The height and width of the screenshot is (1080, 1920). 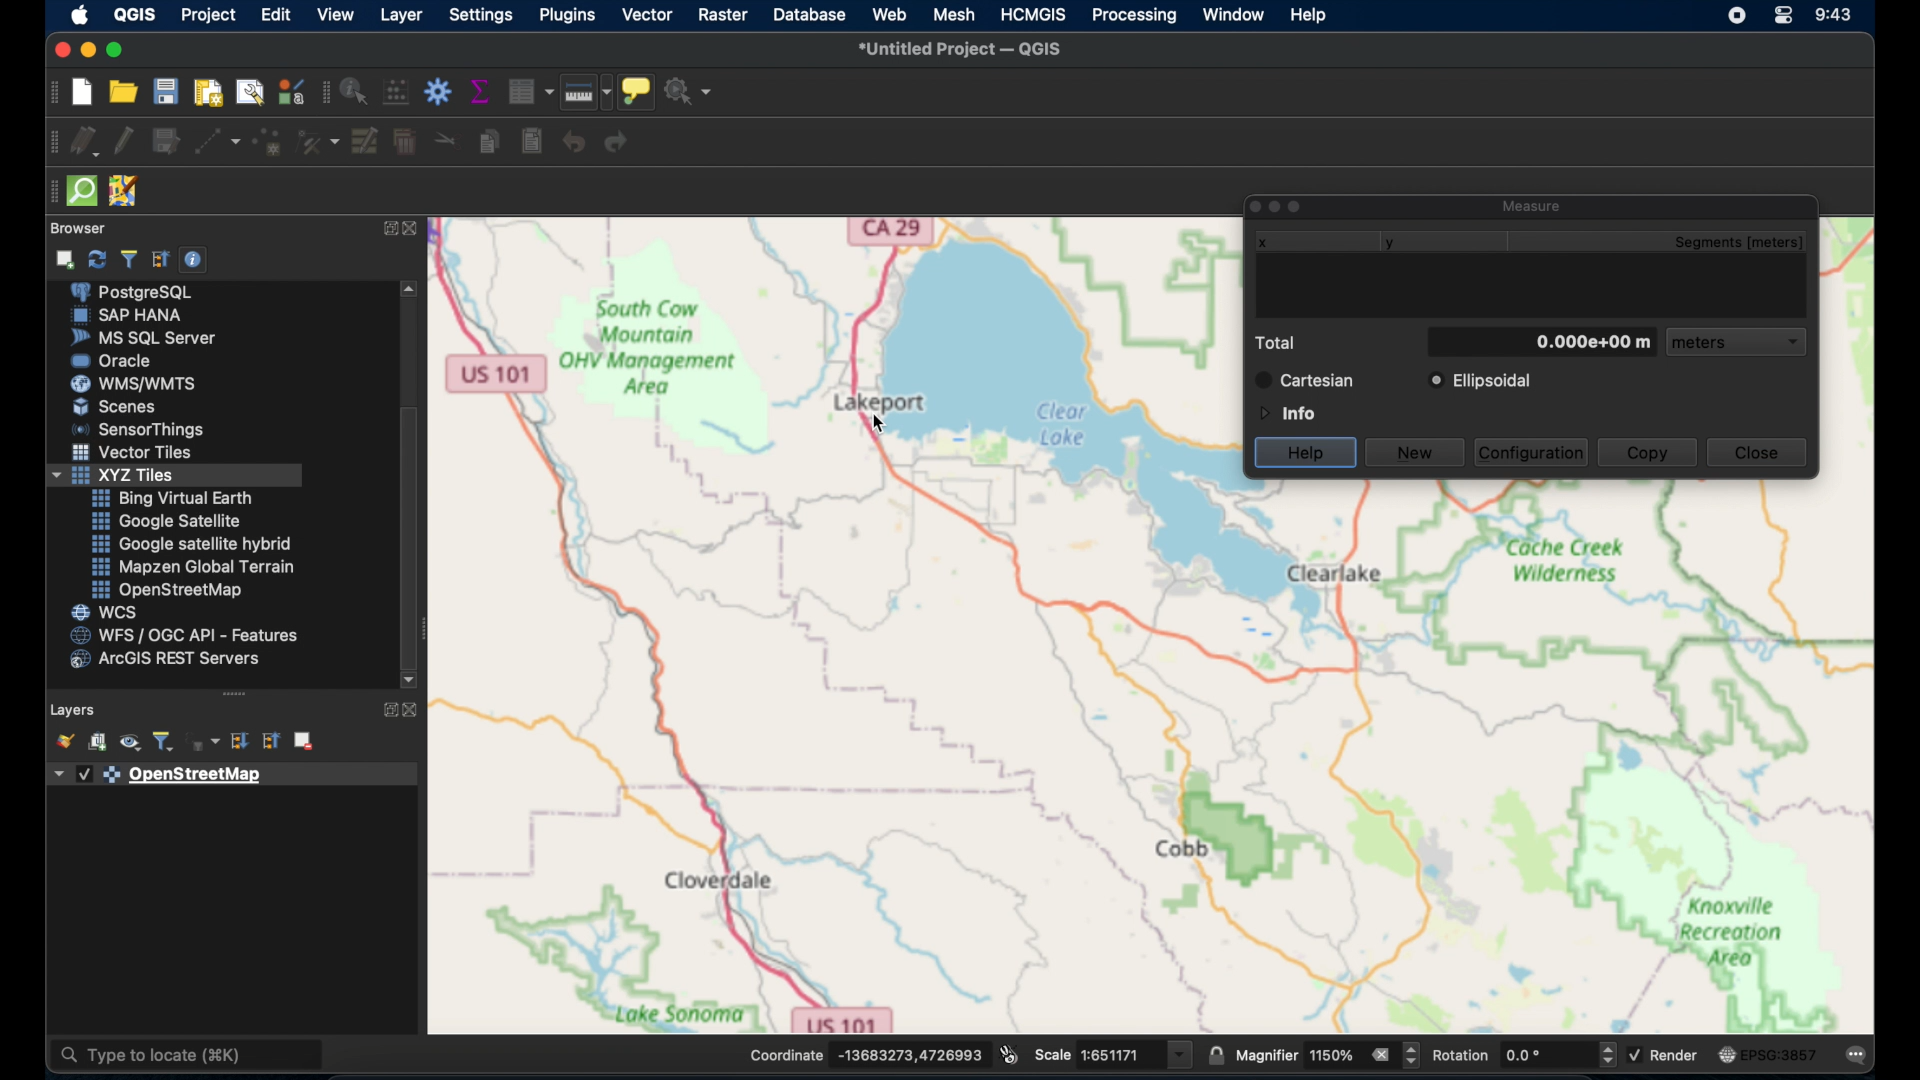 What do you see at coordinates (1757, 452) in the screenshot?
I see `close` at bounding box center [1757, 452].